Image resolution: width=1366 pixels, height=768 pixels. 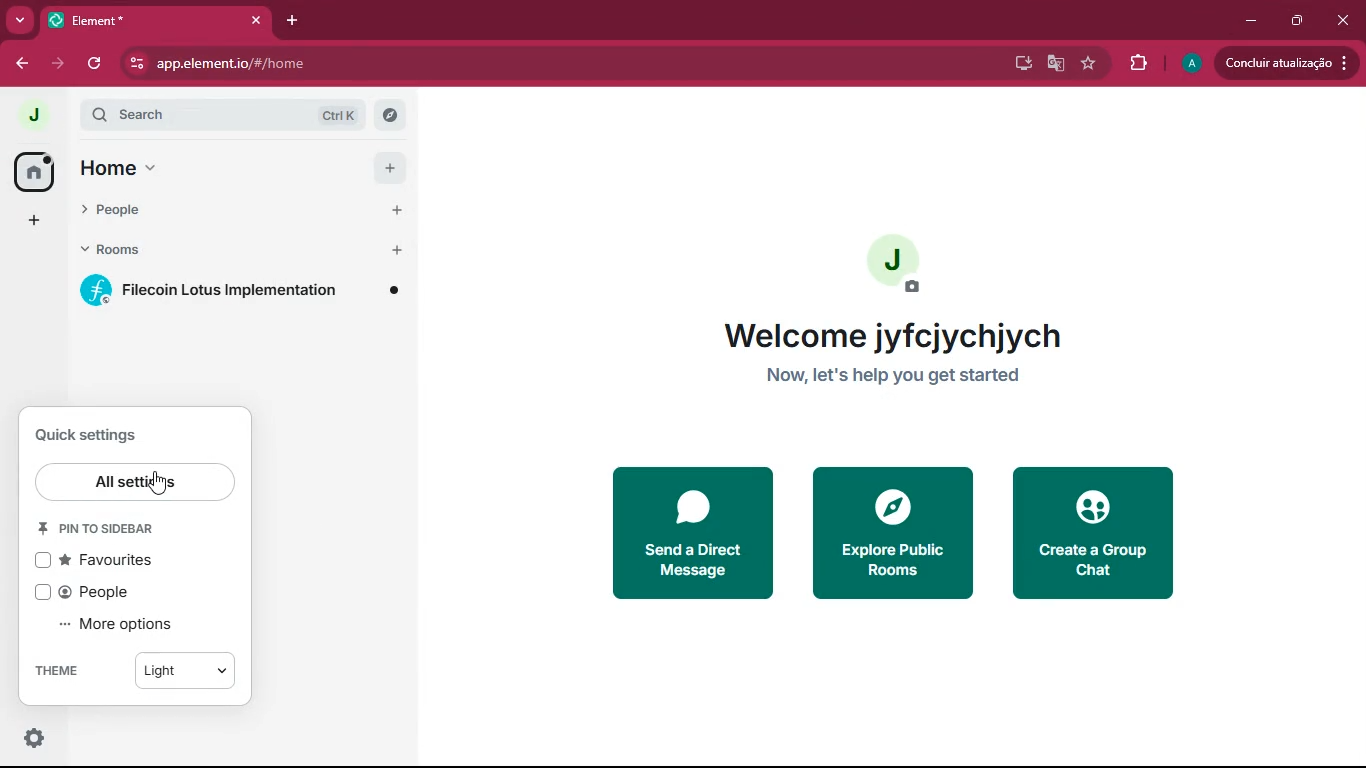 What do you see at coordinates (97, 63) in the screenshot?
I see `refresh` at bounding box center [97, 63].